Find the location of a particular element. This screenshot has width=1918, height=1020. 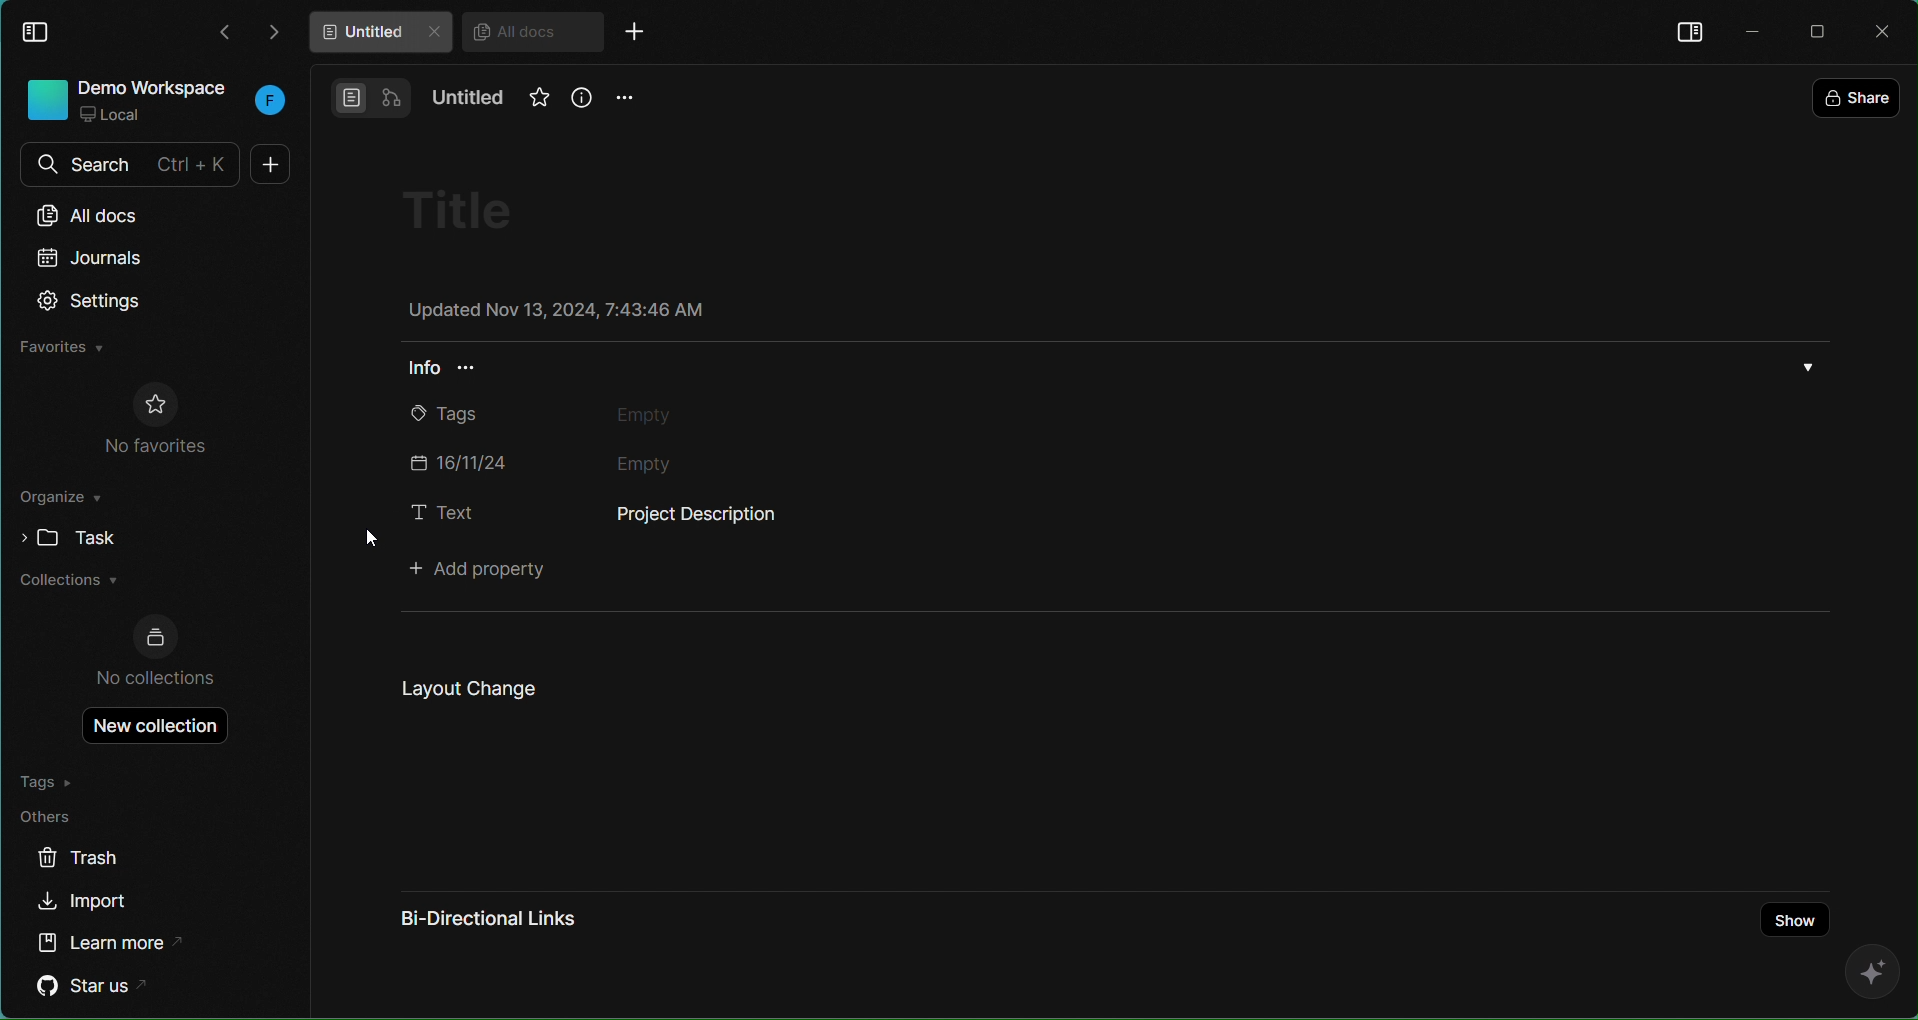

Add Property is located at coordinates (487, 571).